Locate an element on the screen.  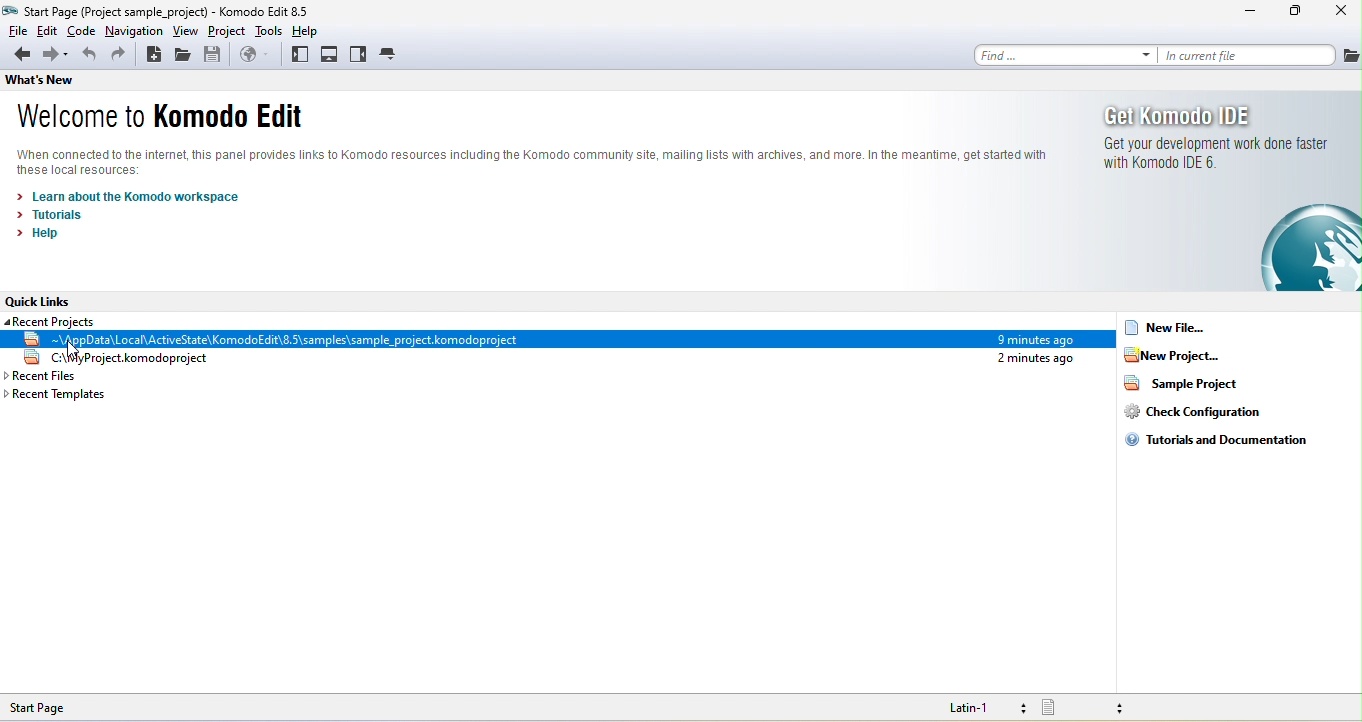
quick link is located at coordinates (47, 302).